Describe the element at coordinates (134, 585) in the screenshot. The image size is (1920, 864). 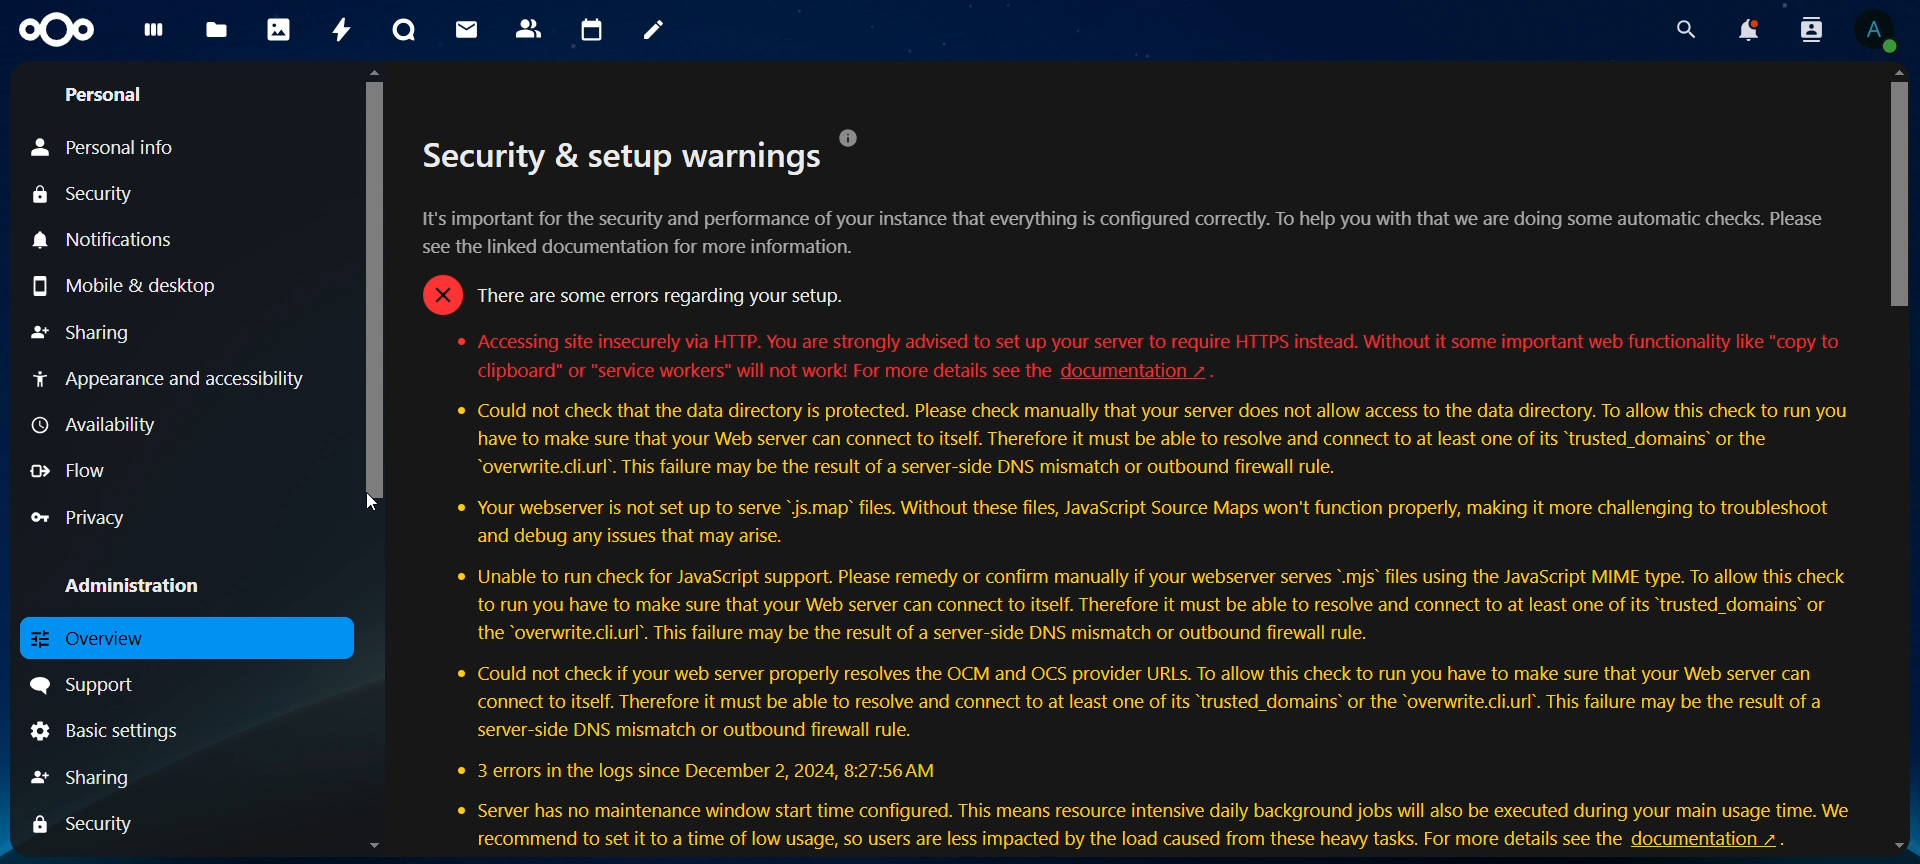
I see `administration` at that location.